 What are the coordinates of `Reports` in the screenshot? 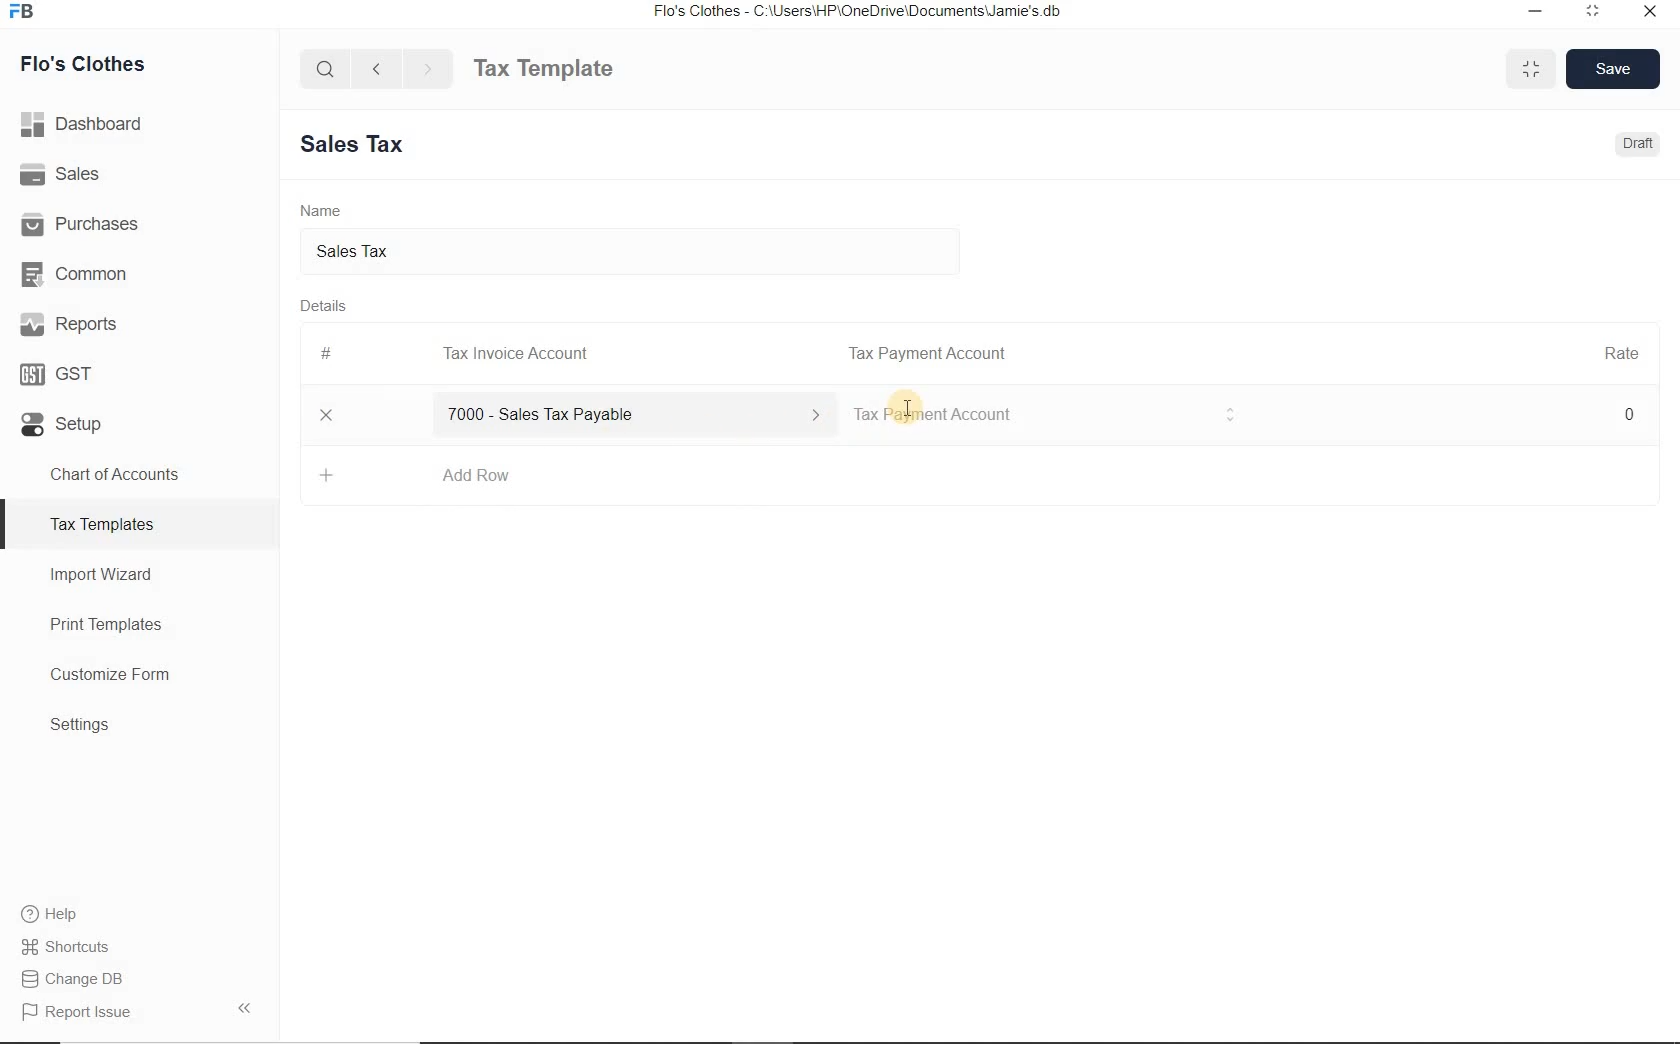 It's located at (139, 322).